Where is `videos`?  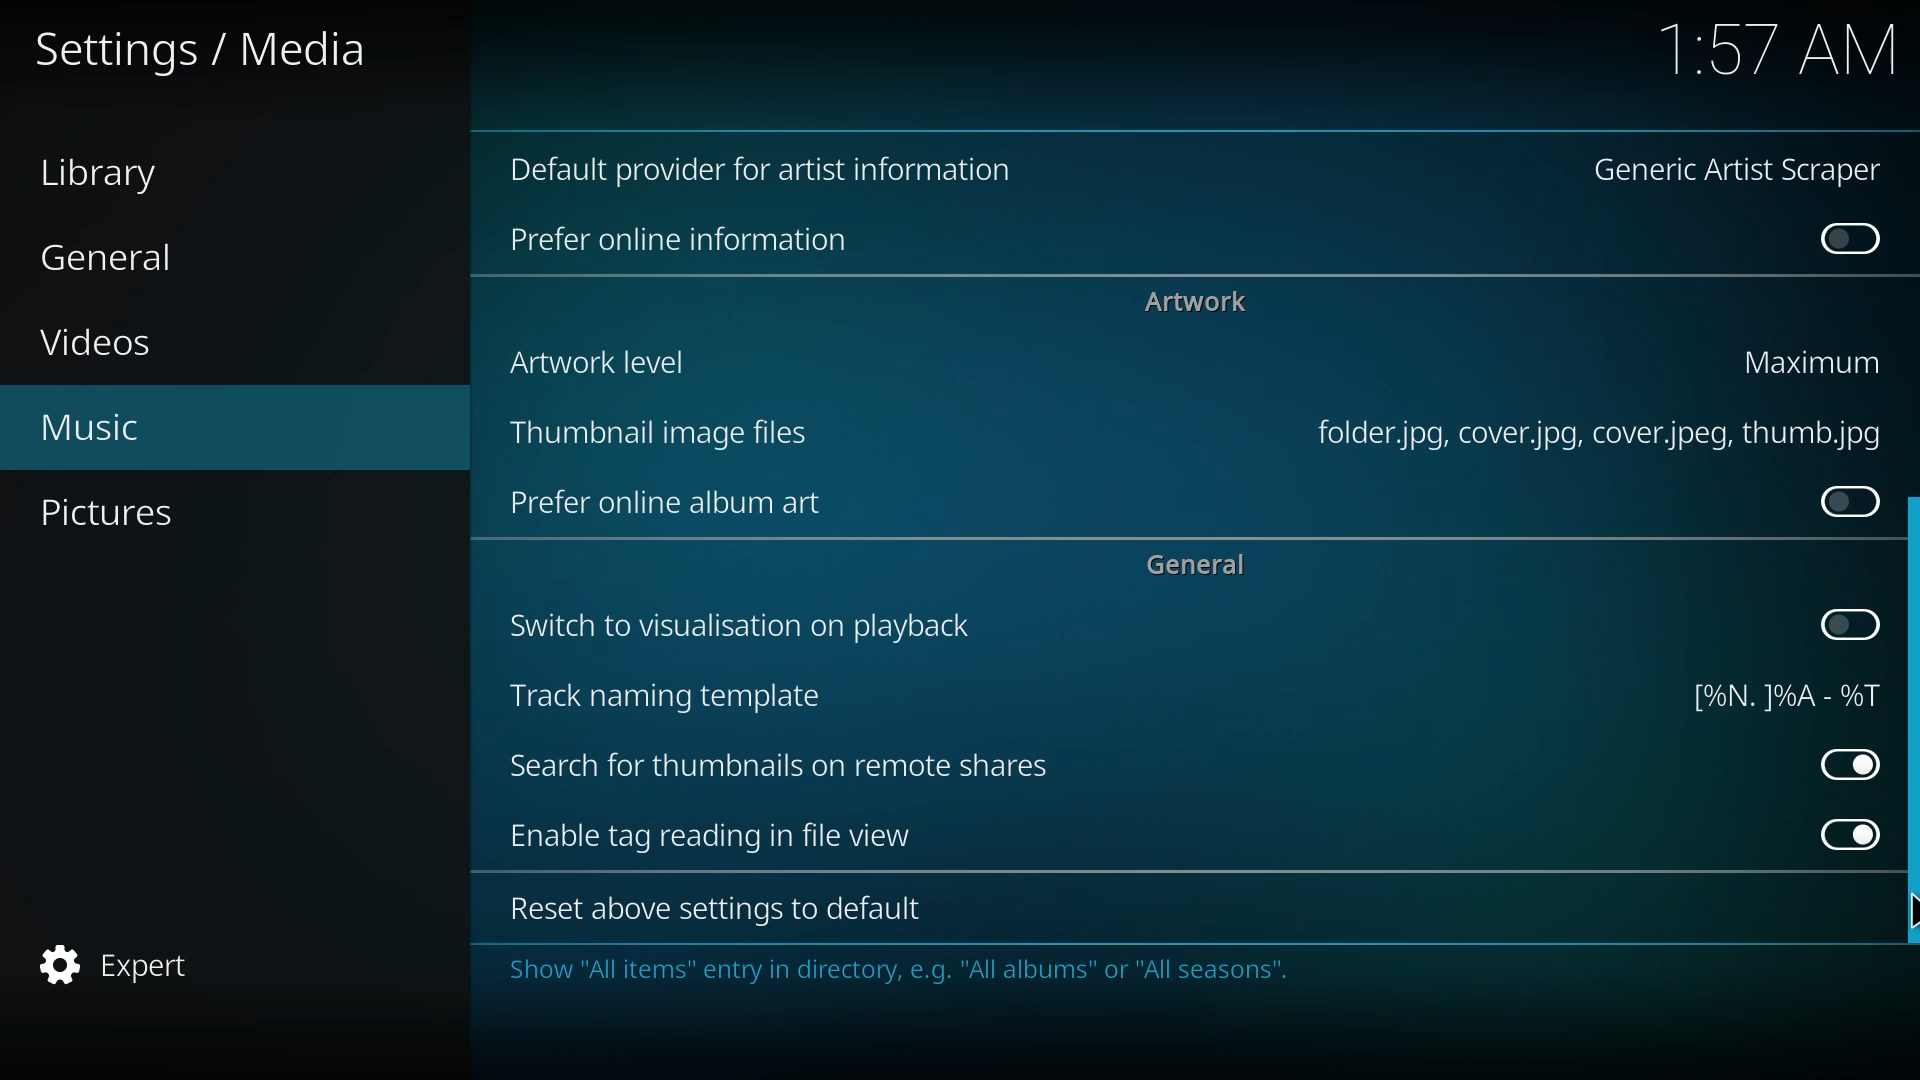 videos is located at coordinates (103, 343).